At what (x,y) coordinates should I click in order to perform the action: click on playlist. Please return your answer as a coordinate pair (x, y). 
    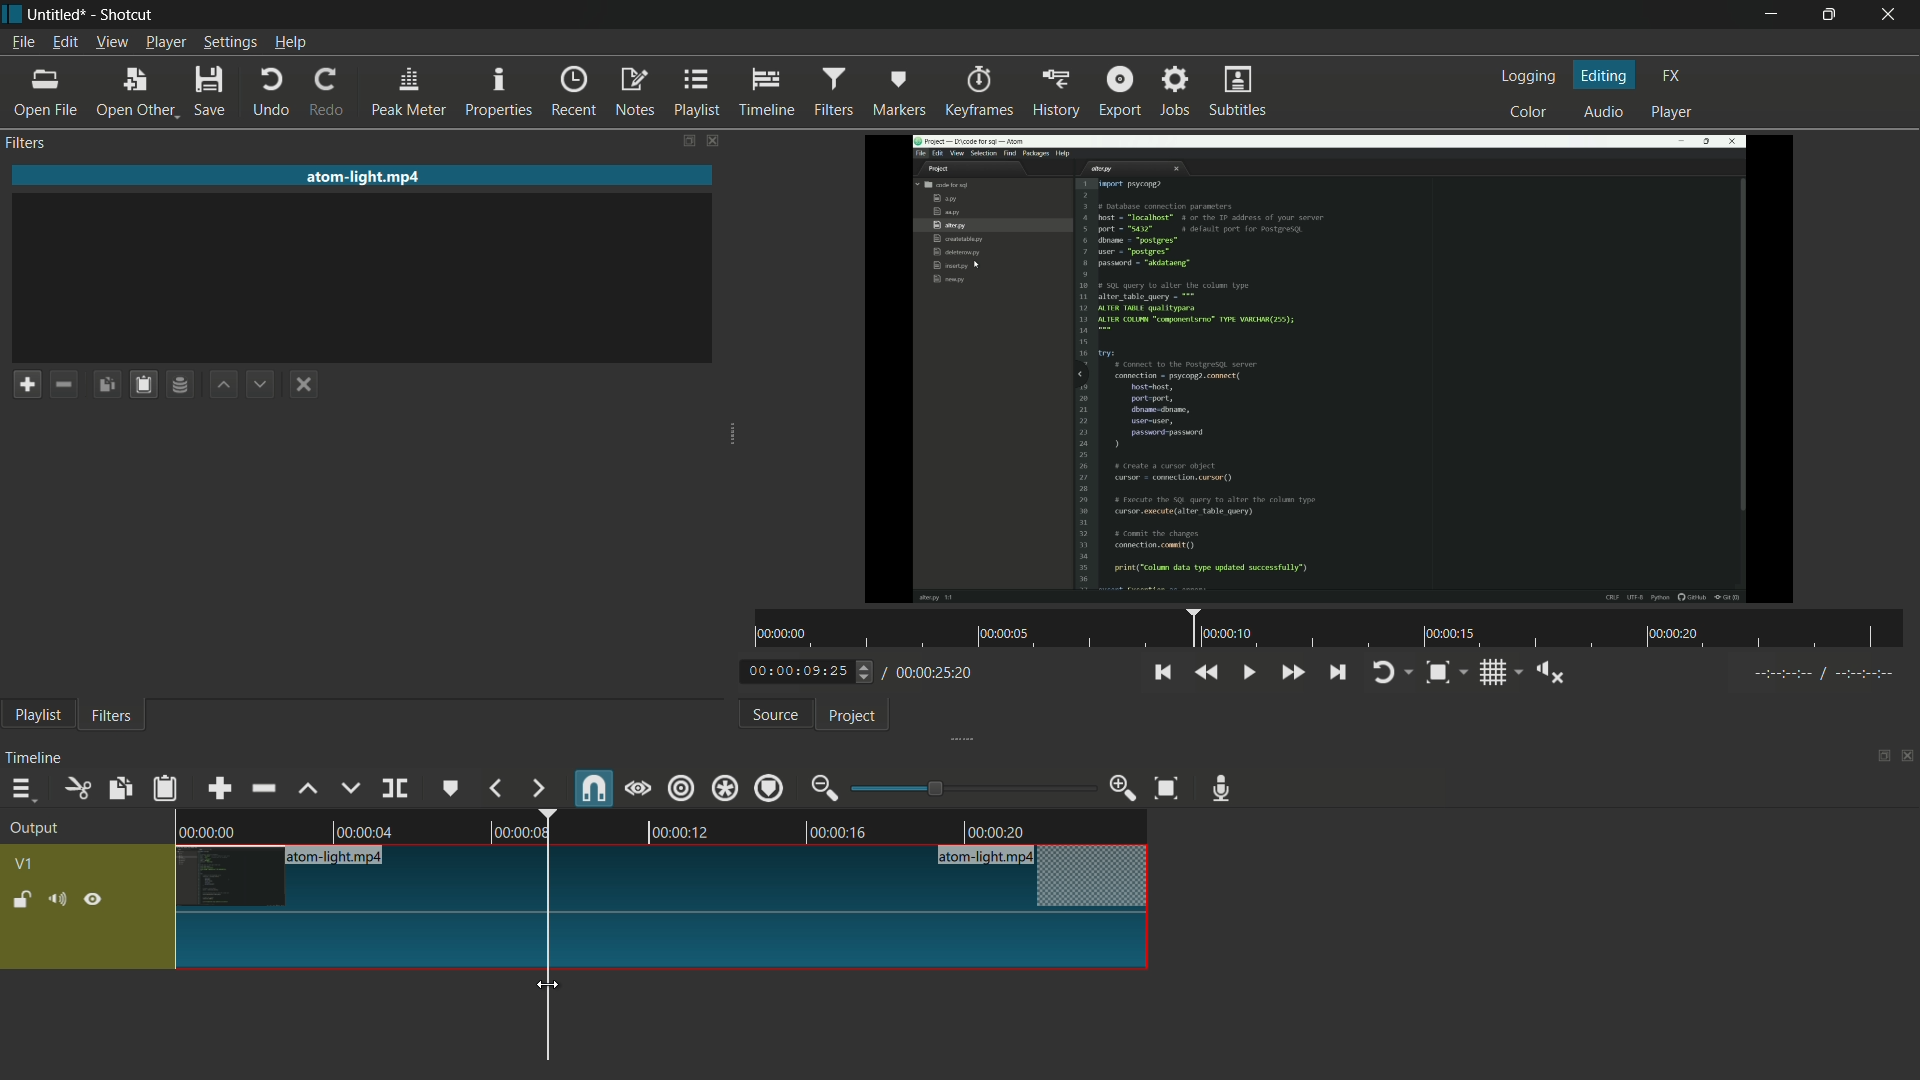
    Looking at the image, I should click on (37, 717).